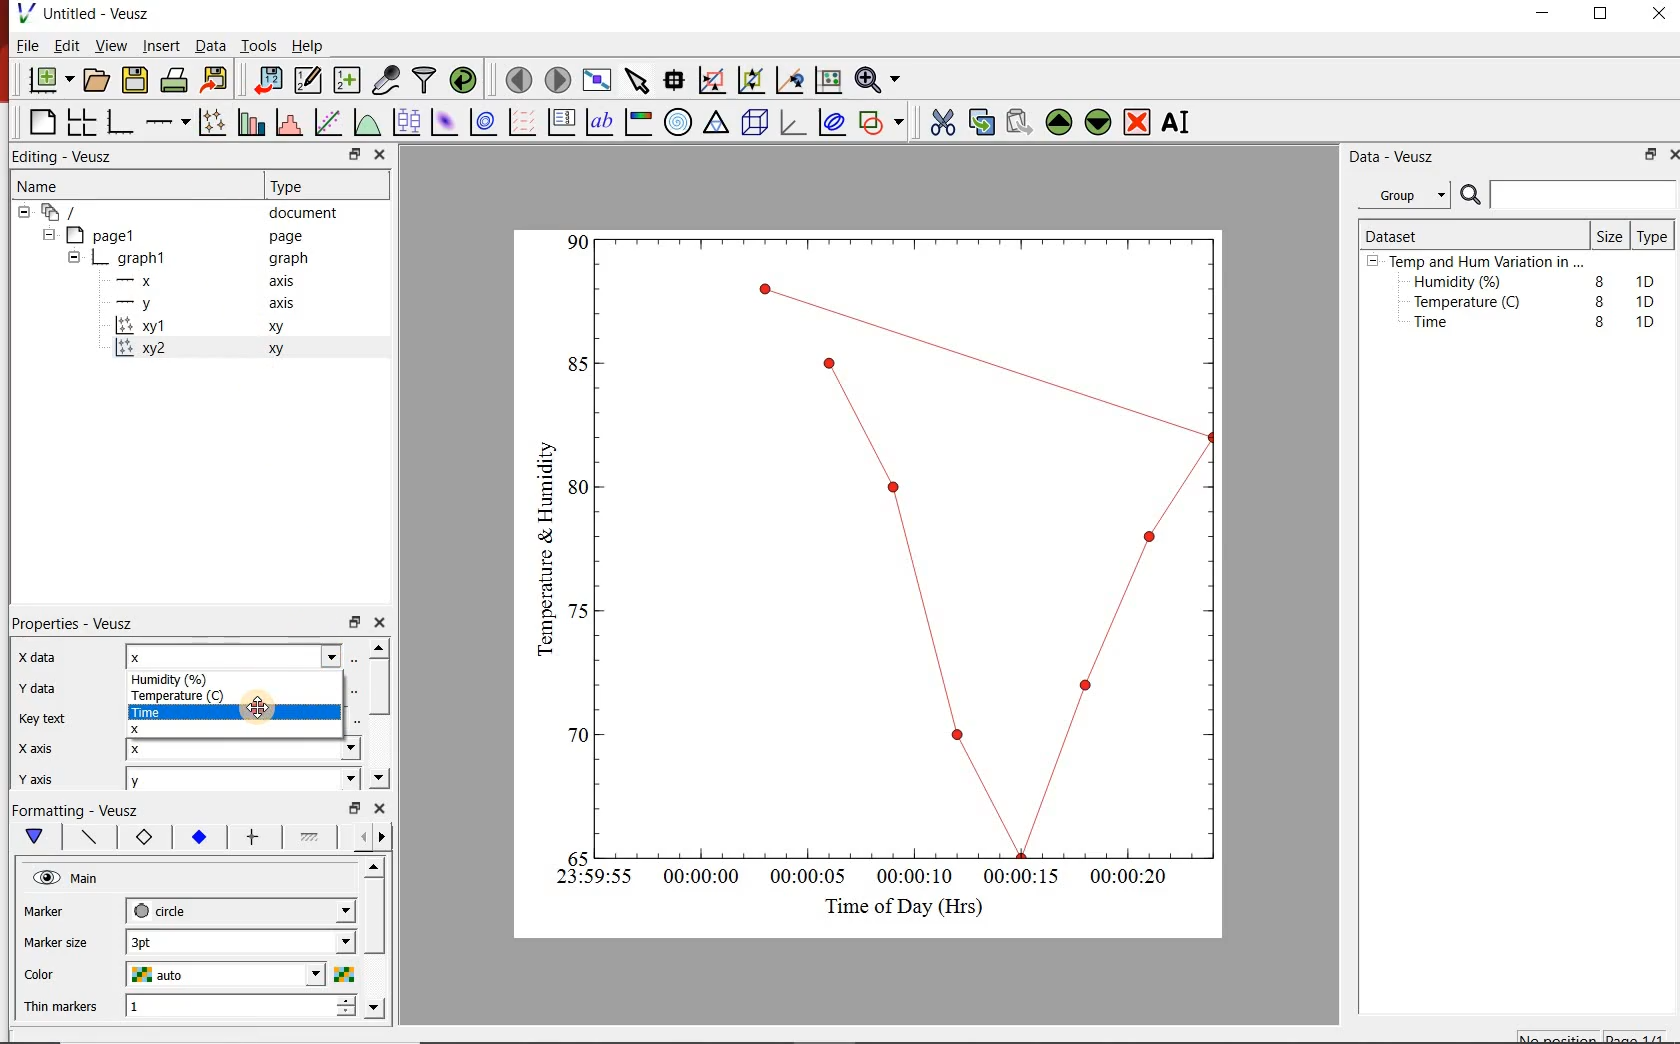 Image resolution: width=1680 pixels, height=1044 pixels. Describe the element at coordinates (642, 122) in the screenshot. I see `image color bar` at that location.